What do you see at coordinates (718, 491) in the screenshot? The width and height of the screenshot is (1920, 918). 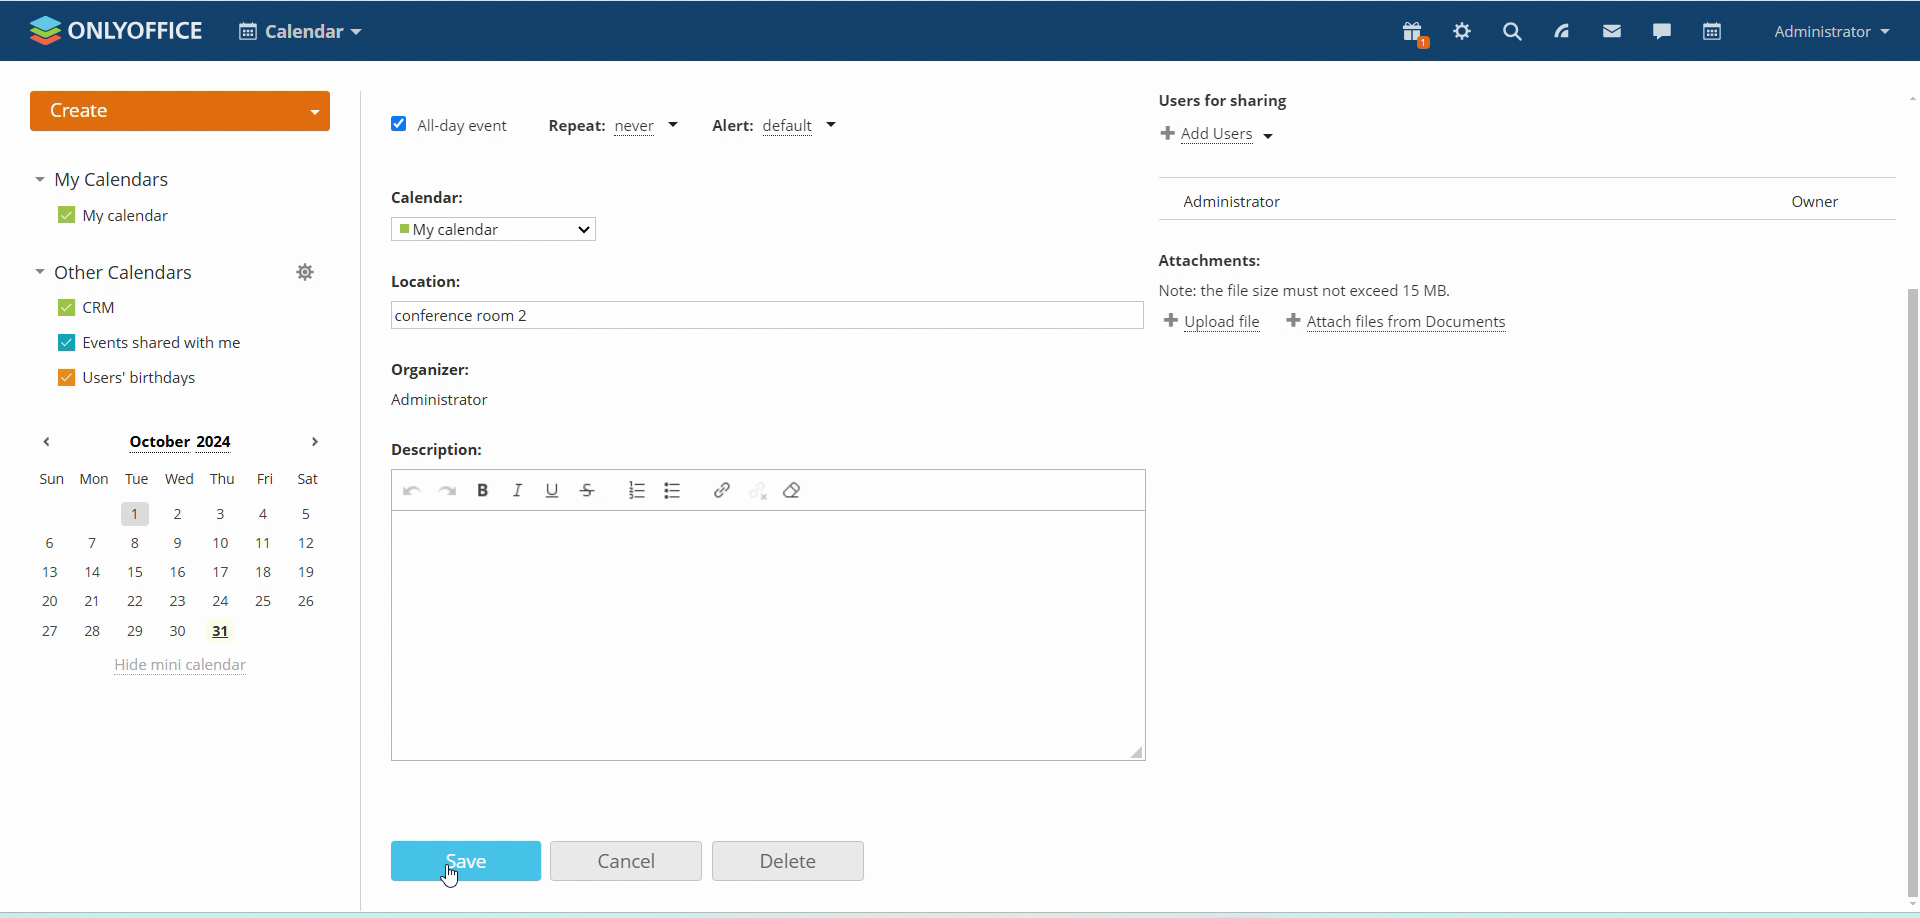 I see `link` at bounding box center [718, 491].